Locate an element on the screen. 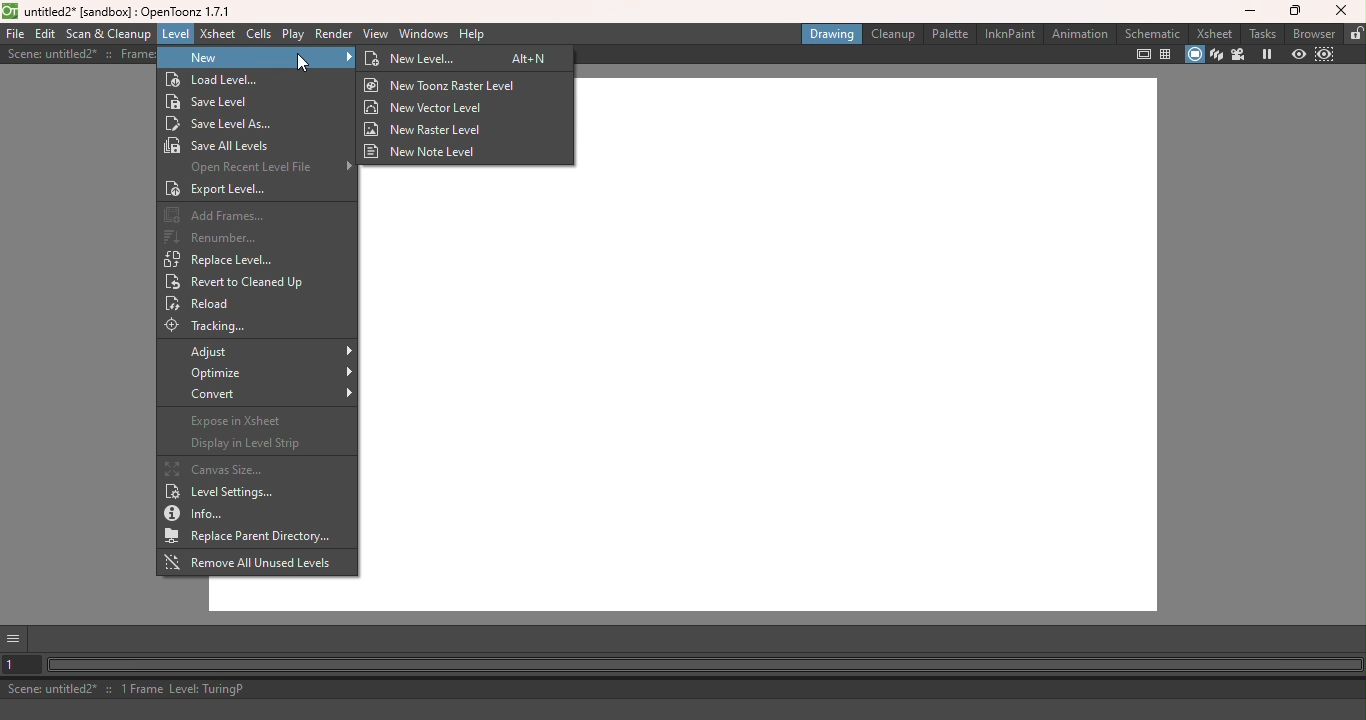  Canvas size is located at coordinates (218, 469).